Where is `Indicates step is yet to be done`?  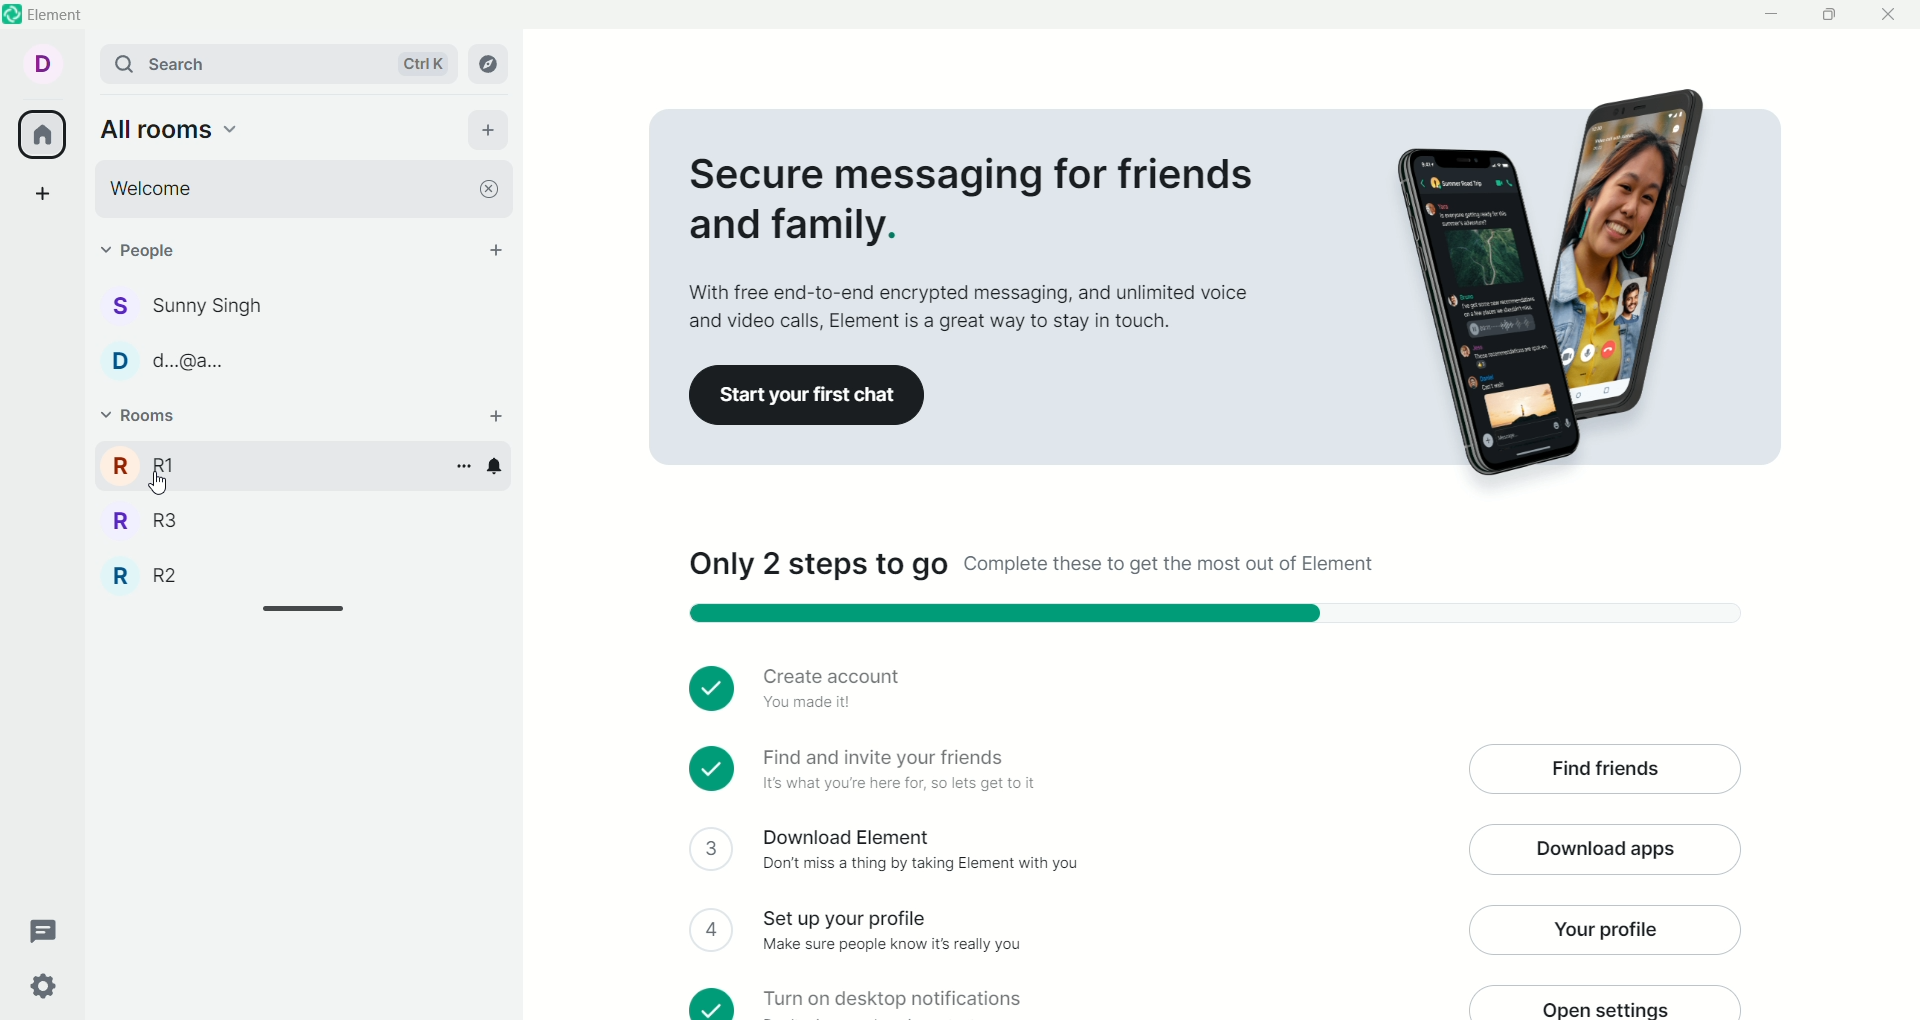
Indicates step is yet to be done is located at coordinates (712, 1003).